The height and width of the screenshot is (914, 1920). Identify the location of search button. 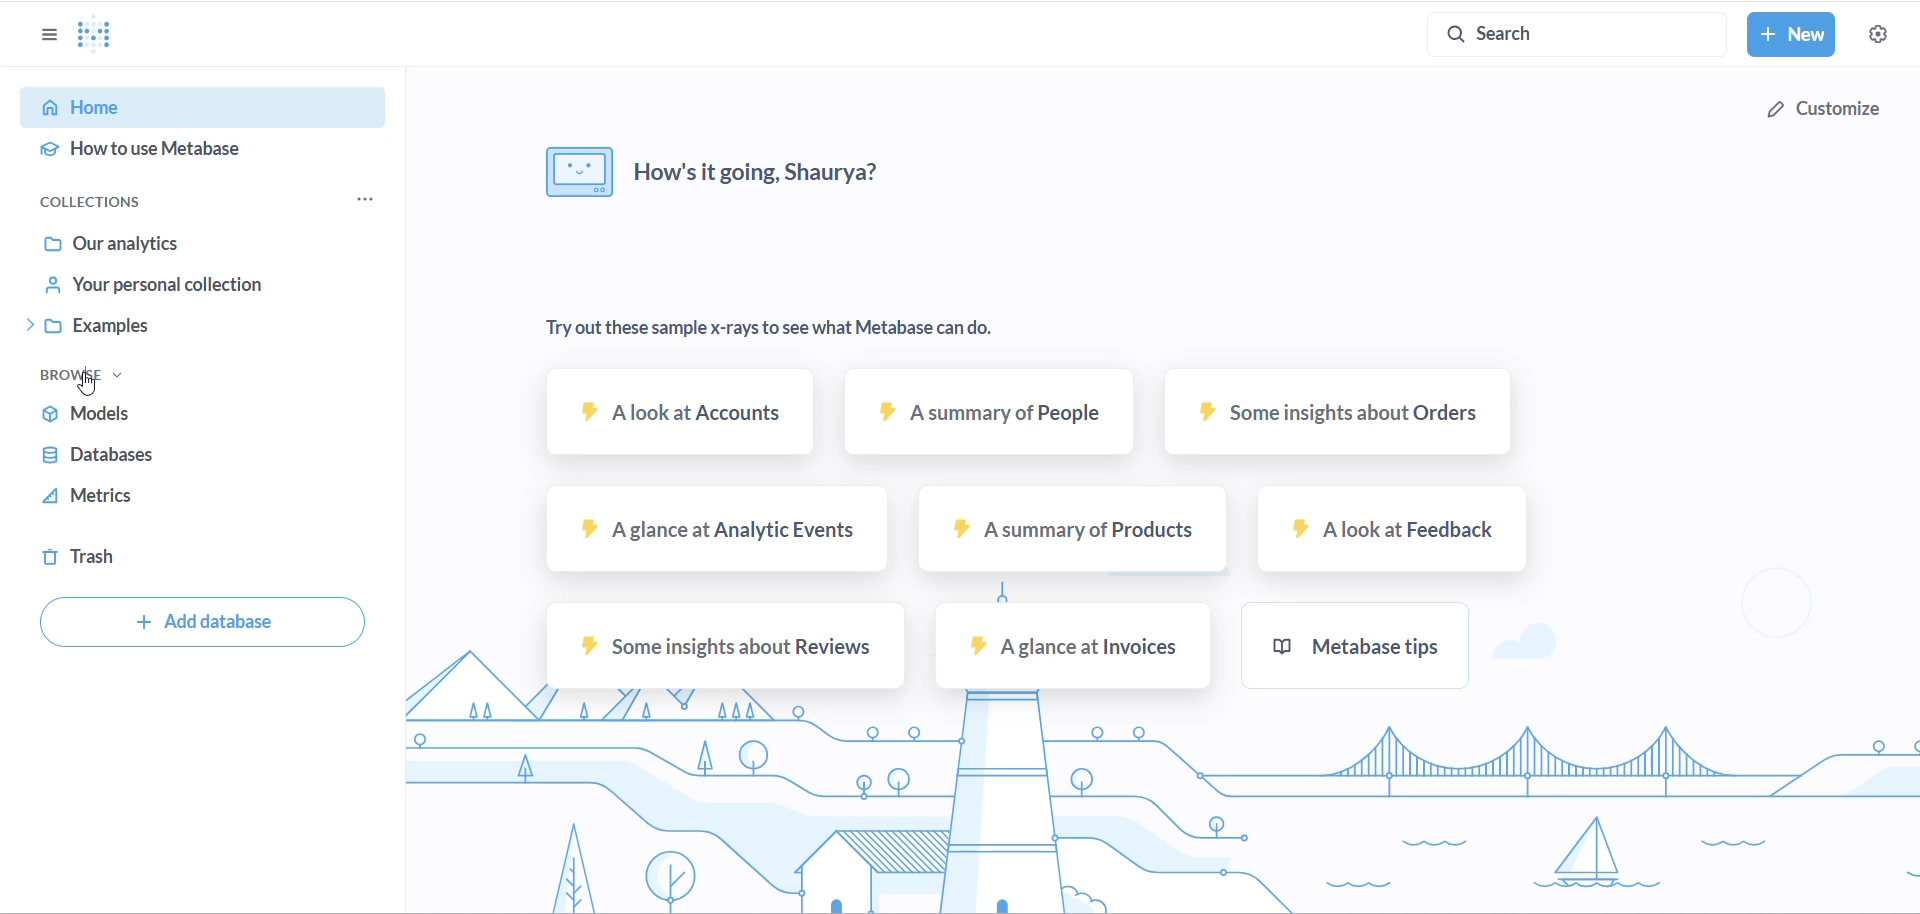
(1573, 34).